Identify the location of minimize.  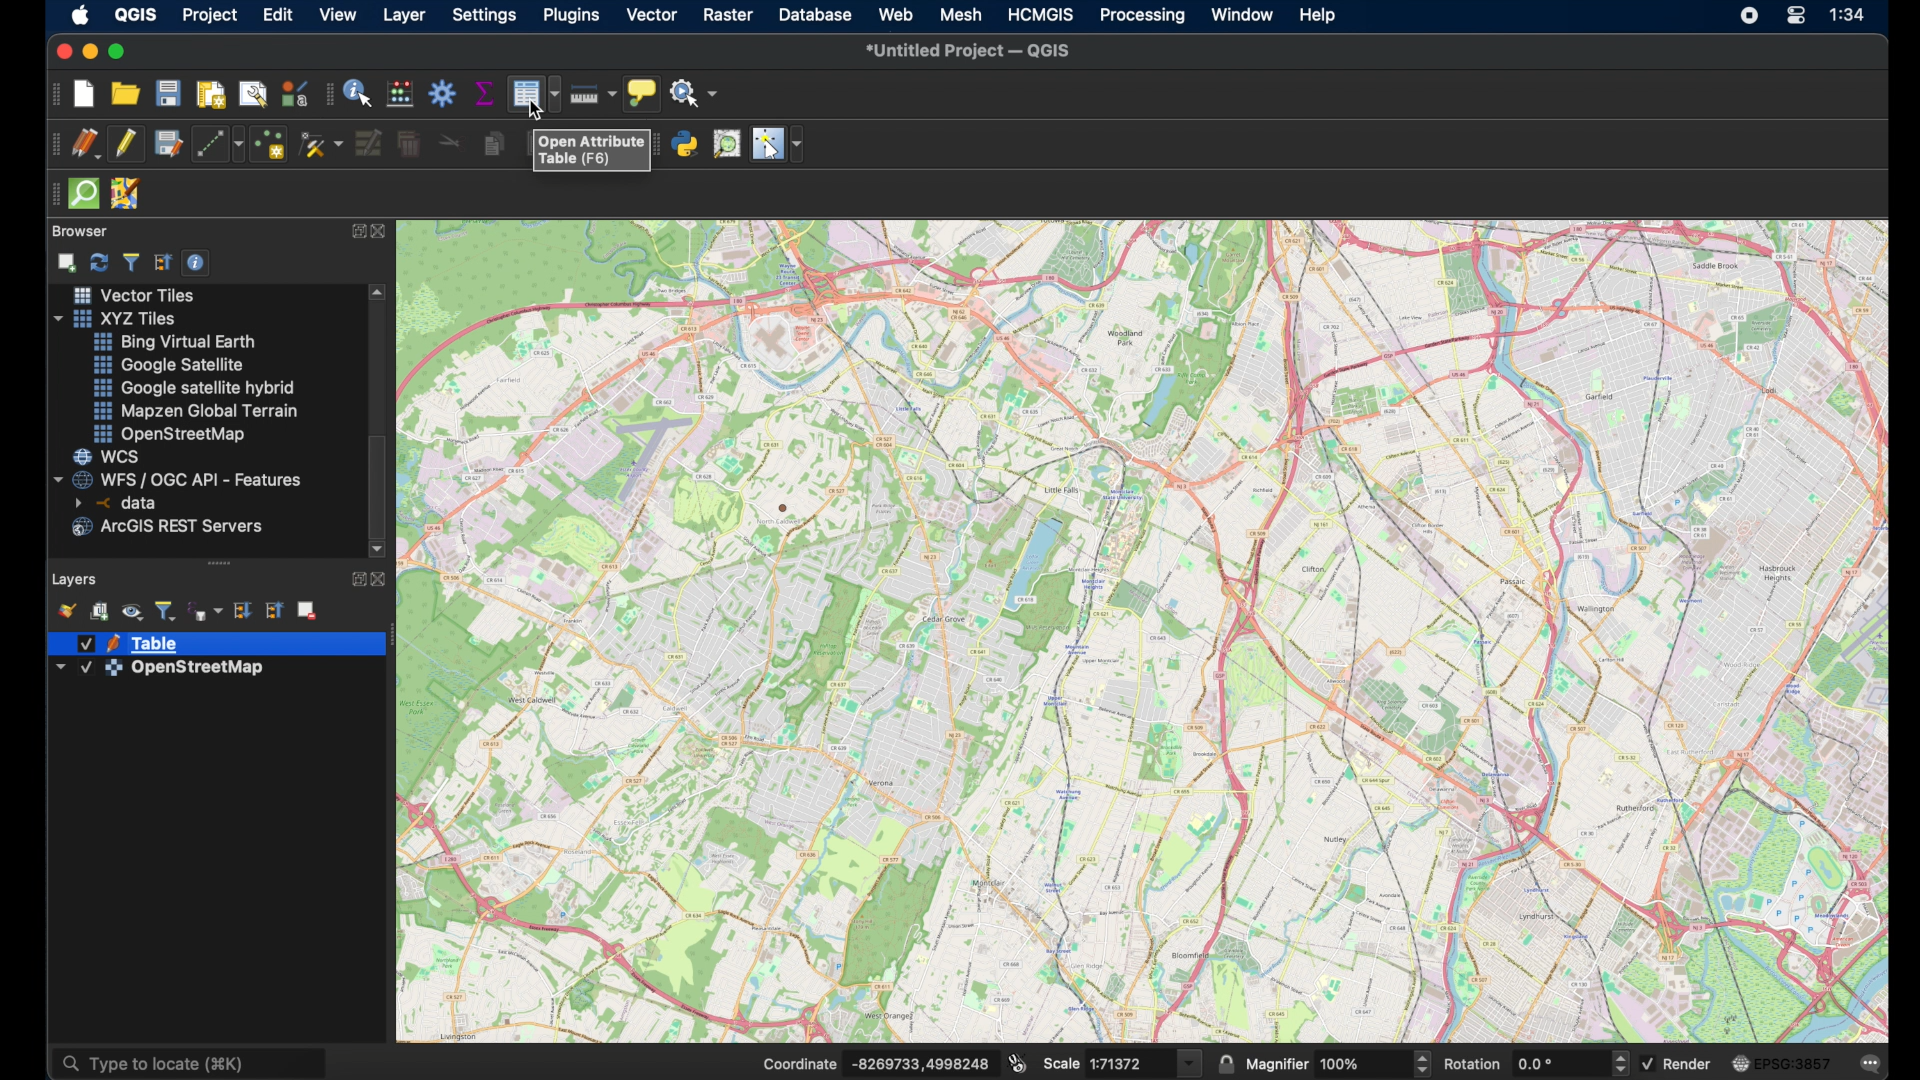
(89, 51).